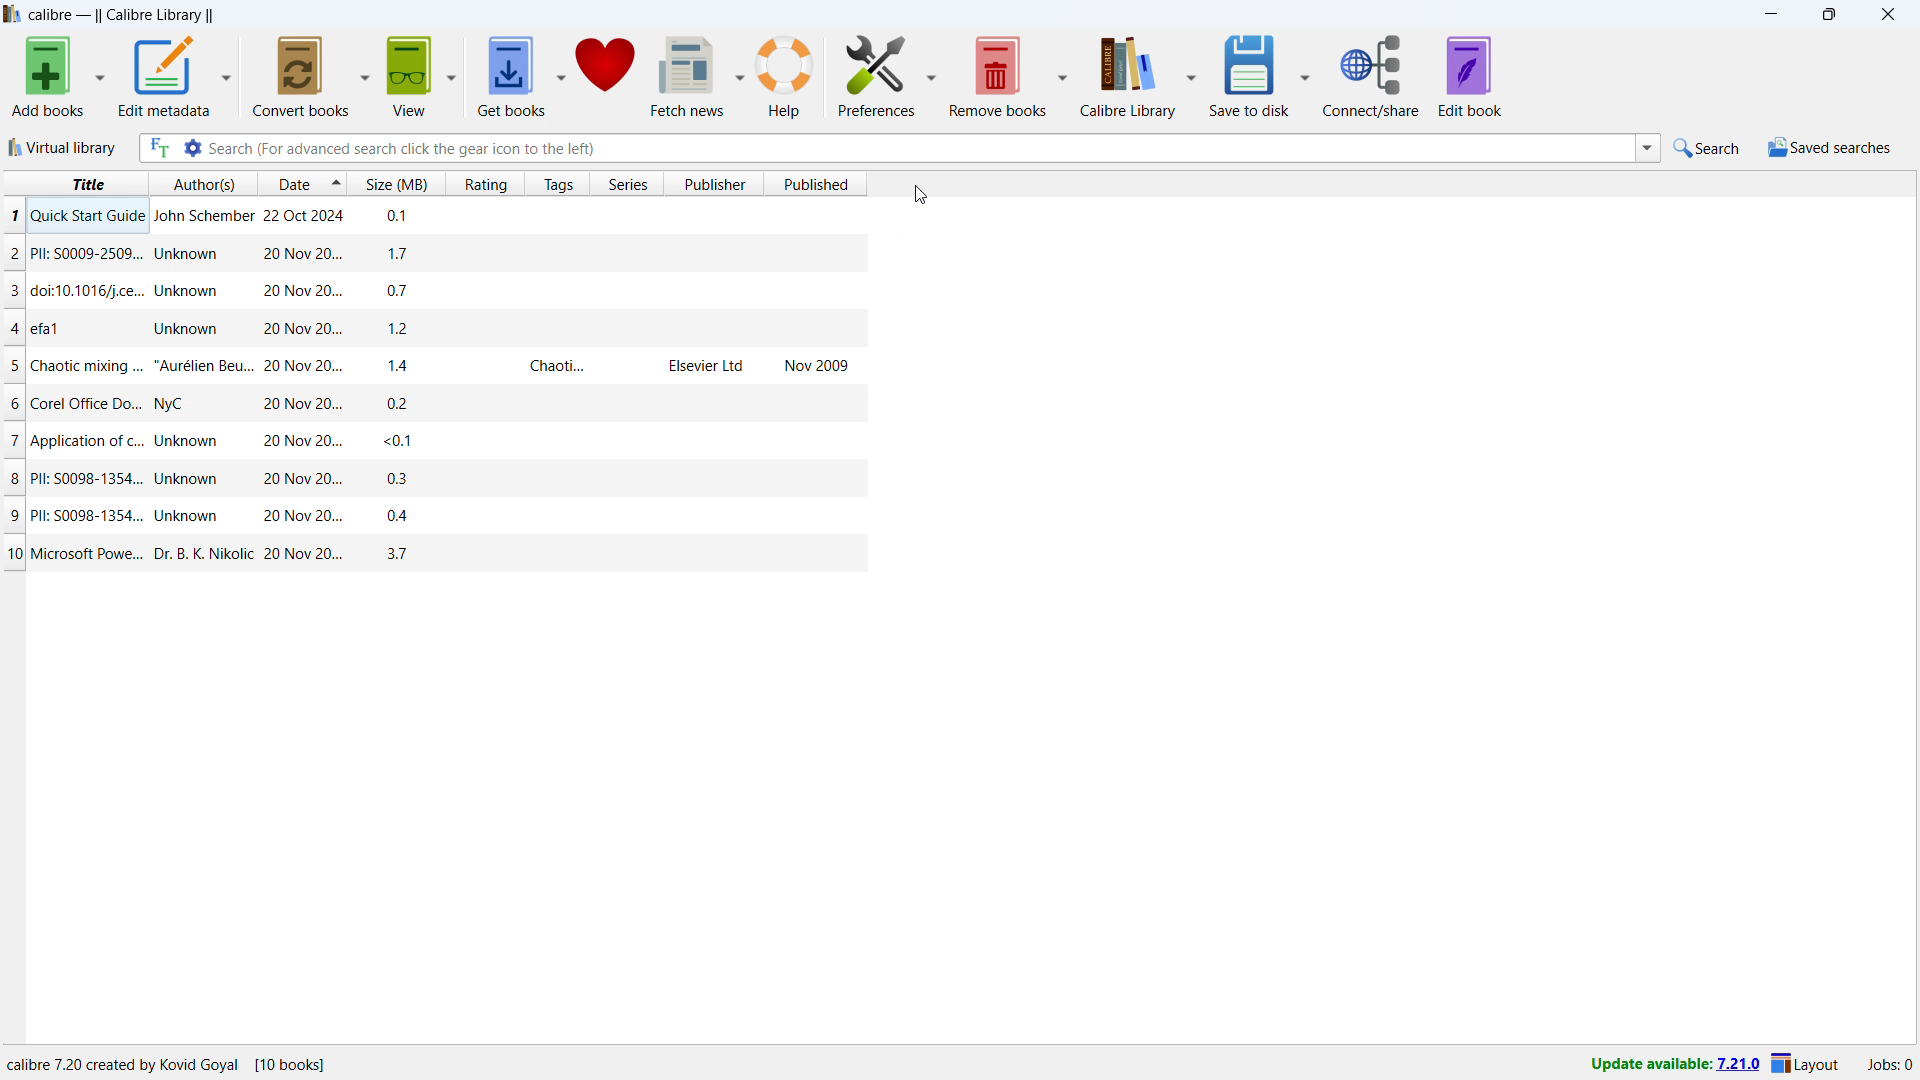 The image size is (1920, 1080). I want to click on remove books, so click(998, 74).